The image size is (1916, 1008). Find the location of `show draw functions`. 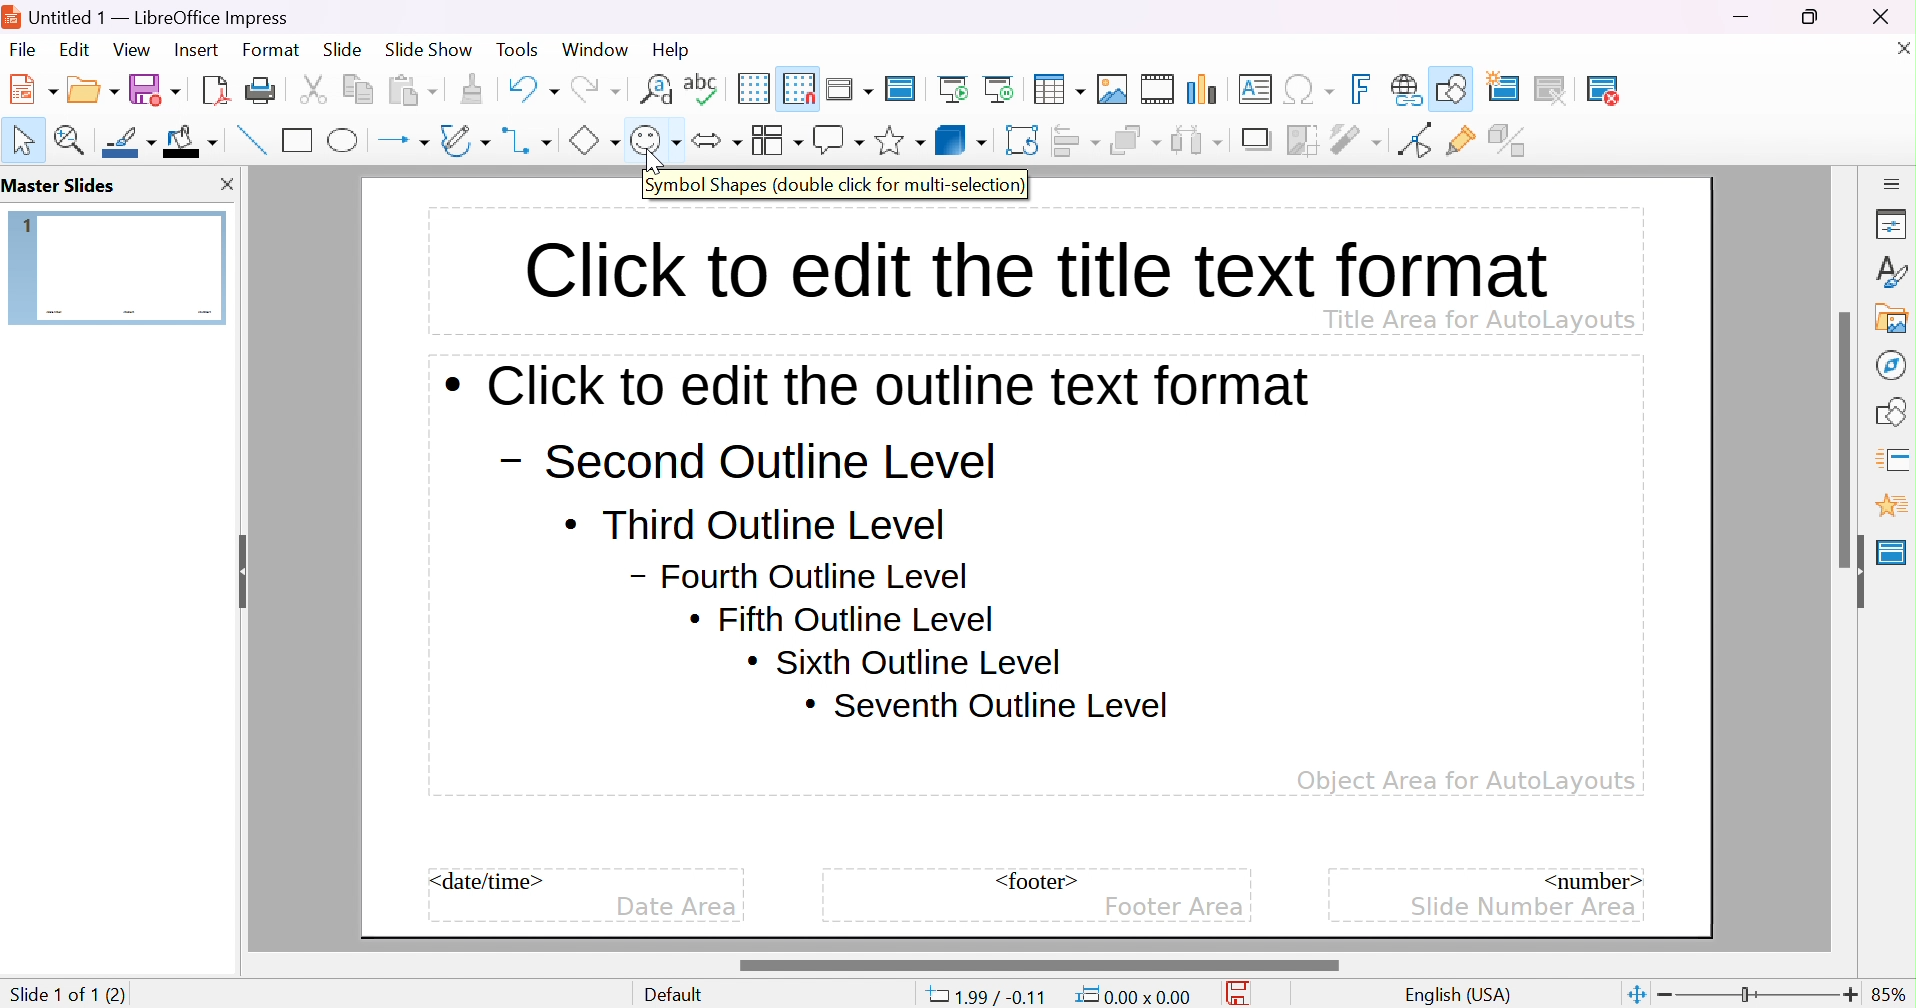

show draw functions is located at coordinates (1454, 86).